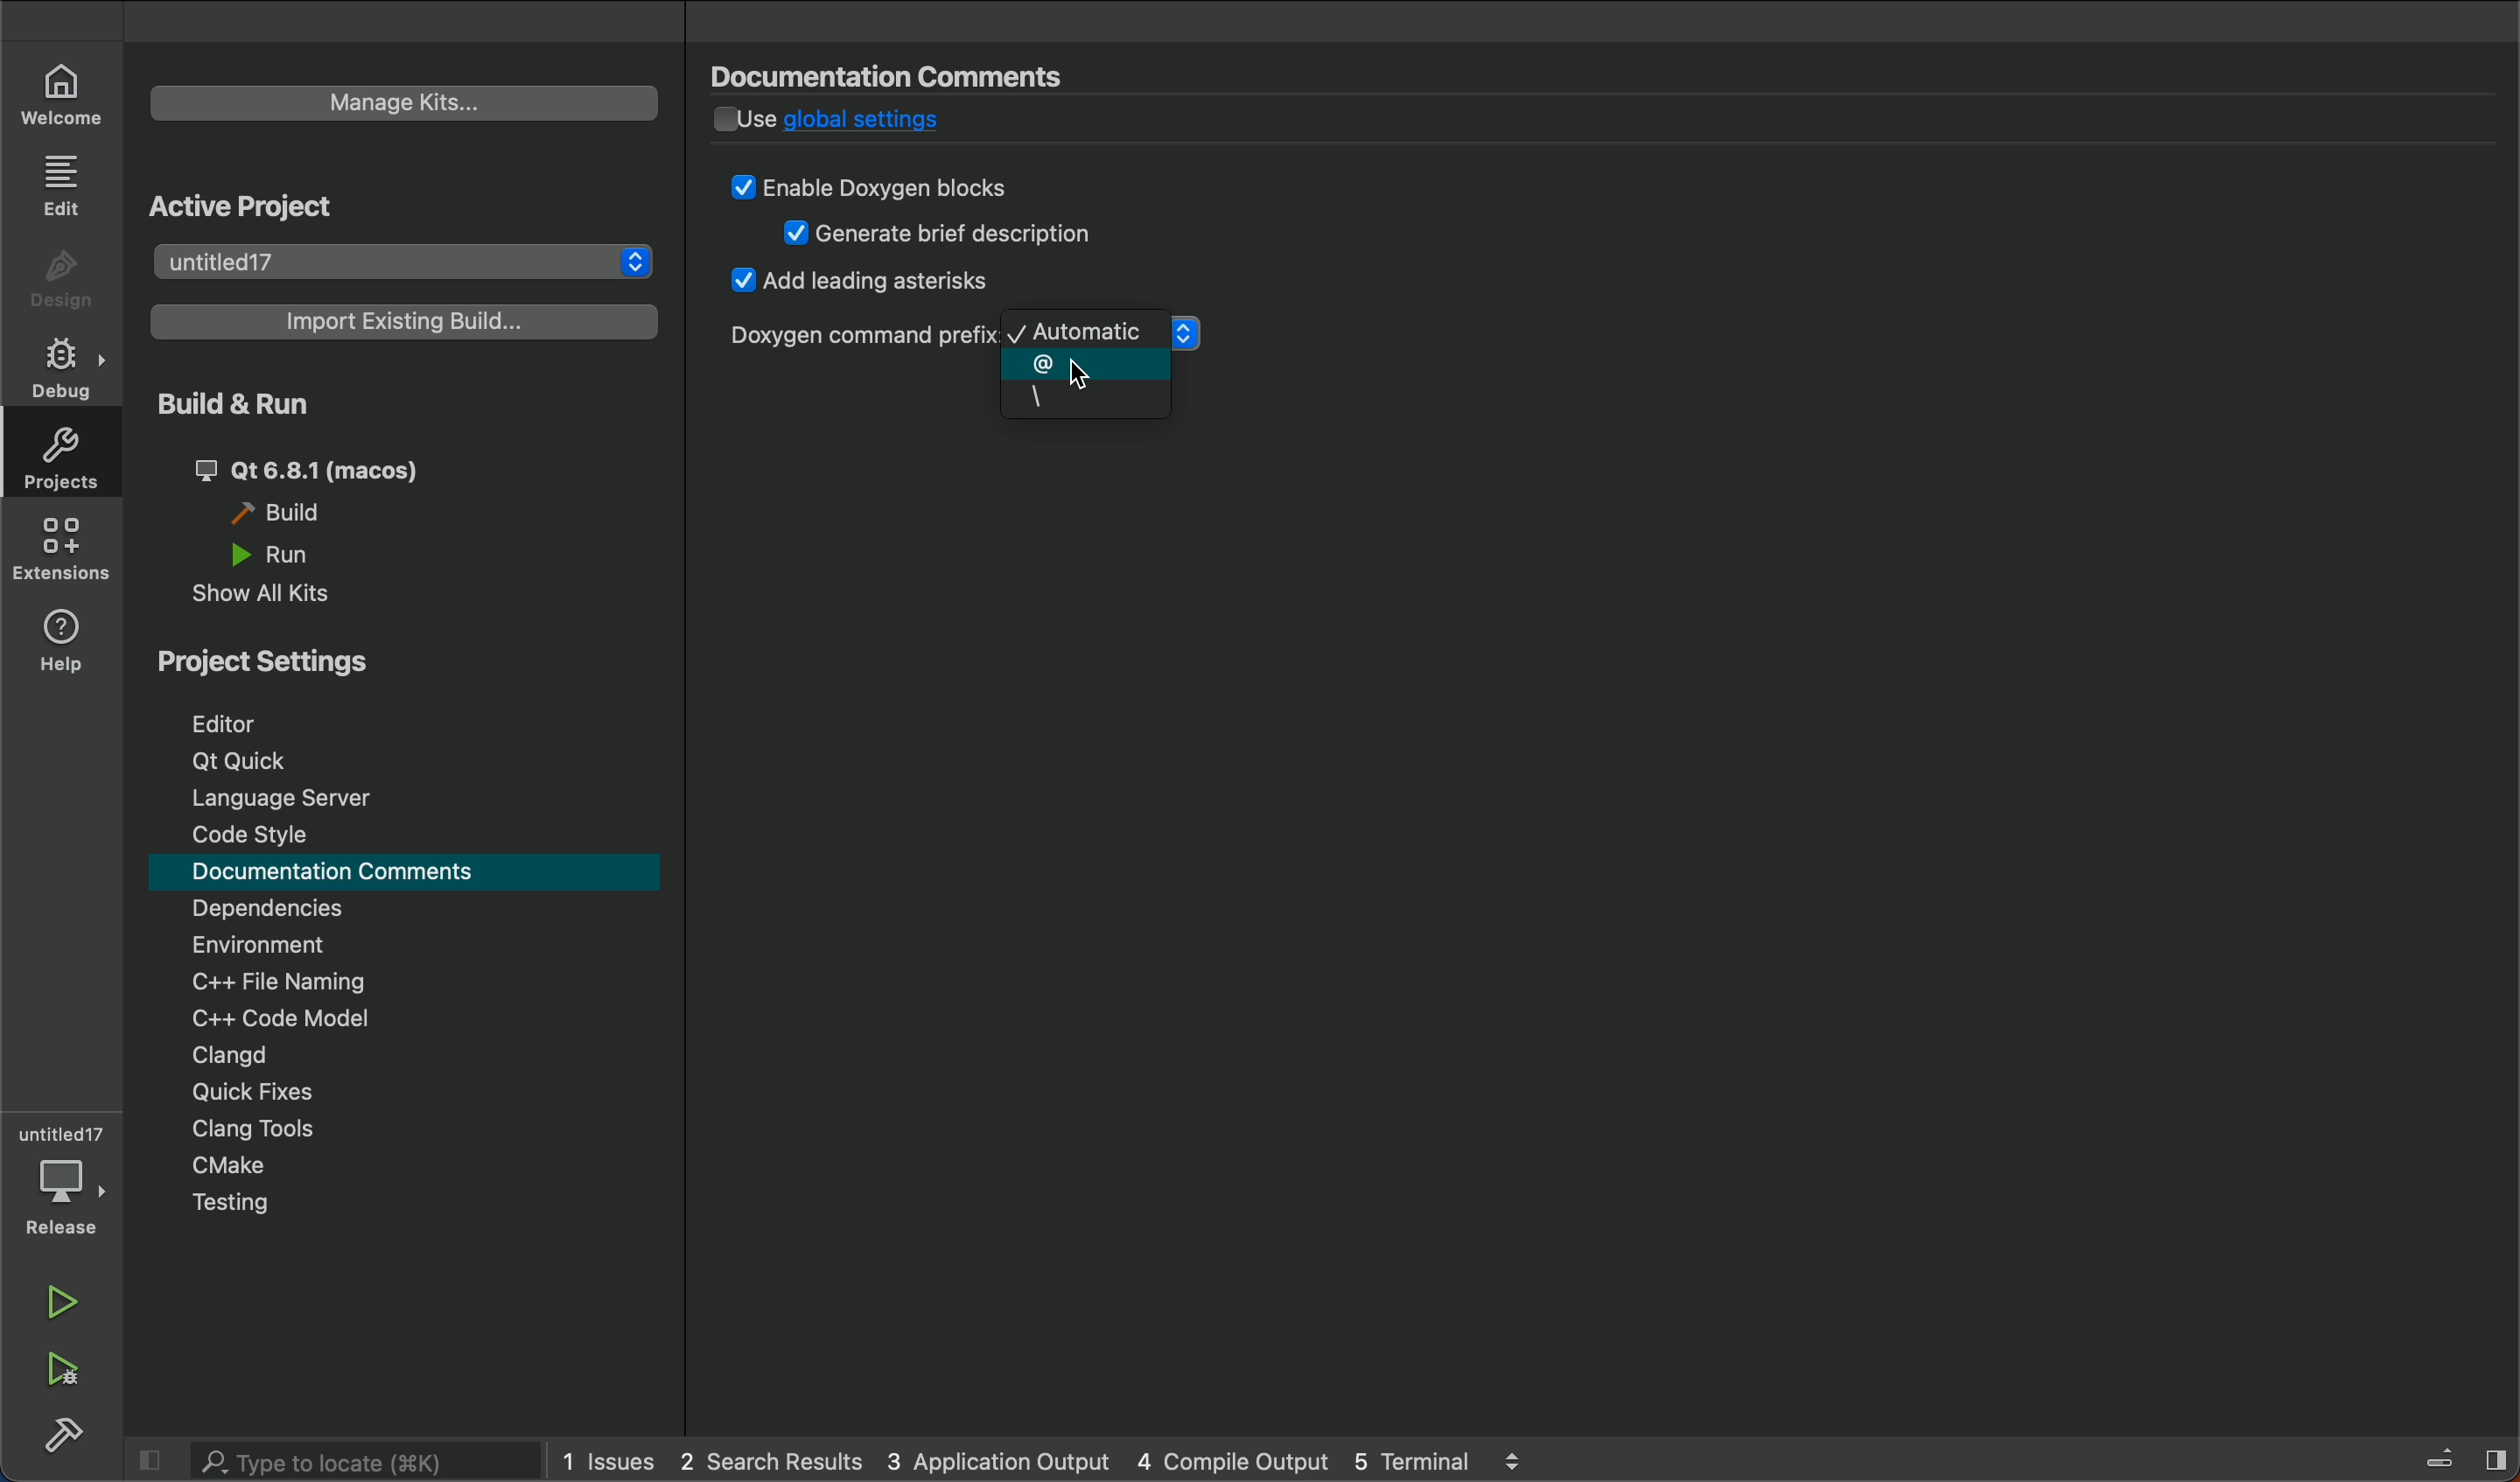  I want to click on run, so click(62, 1301).